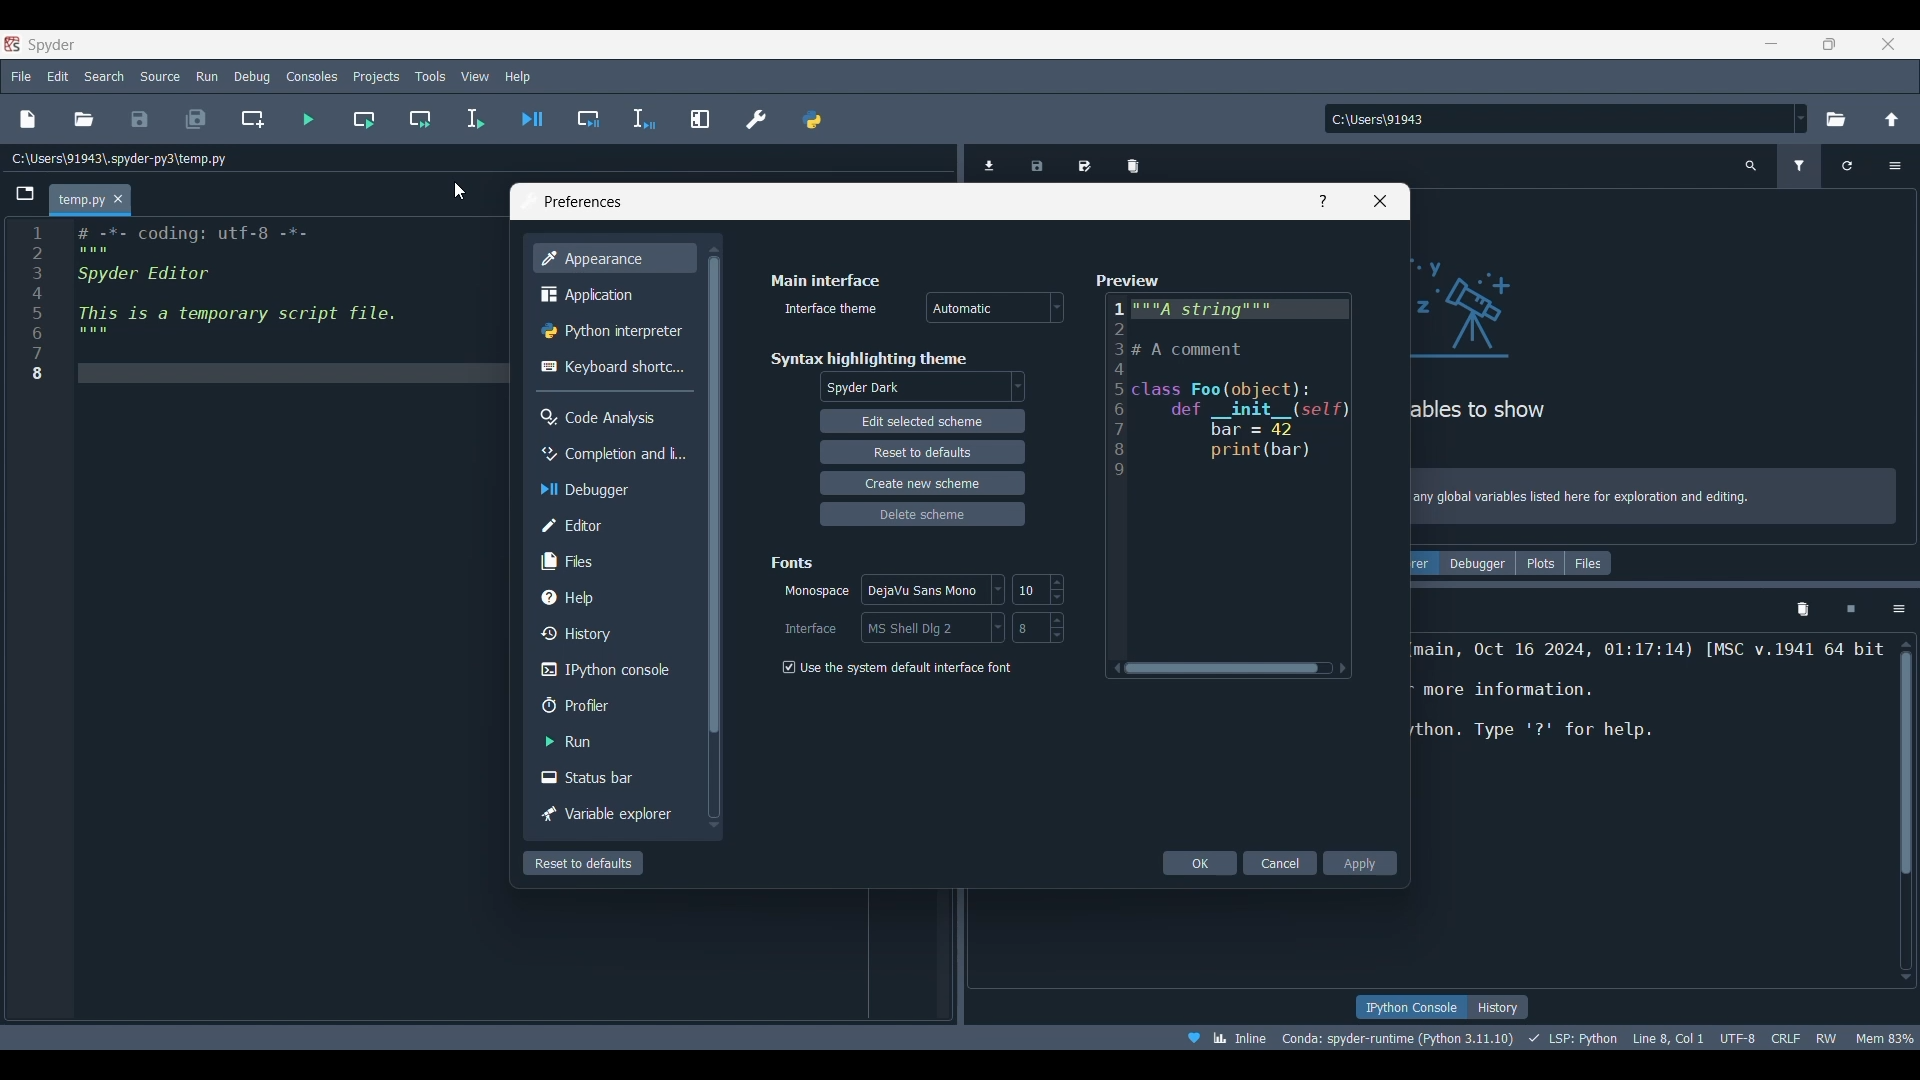  I want to click on PYTHONPATH manager, so click(812, 120).